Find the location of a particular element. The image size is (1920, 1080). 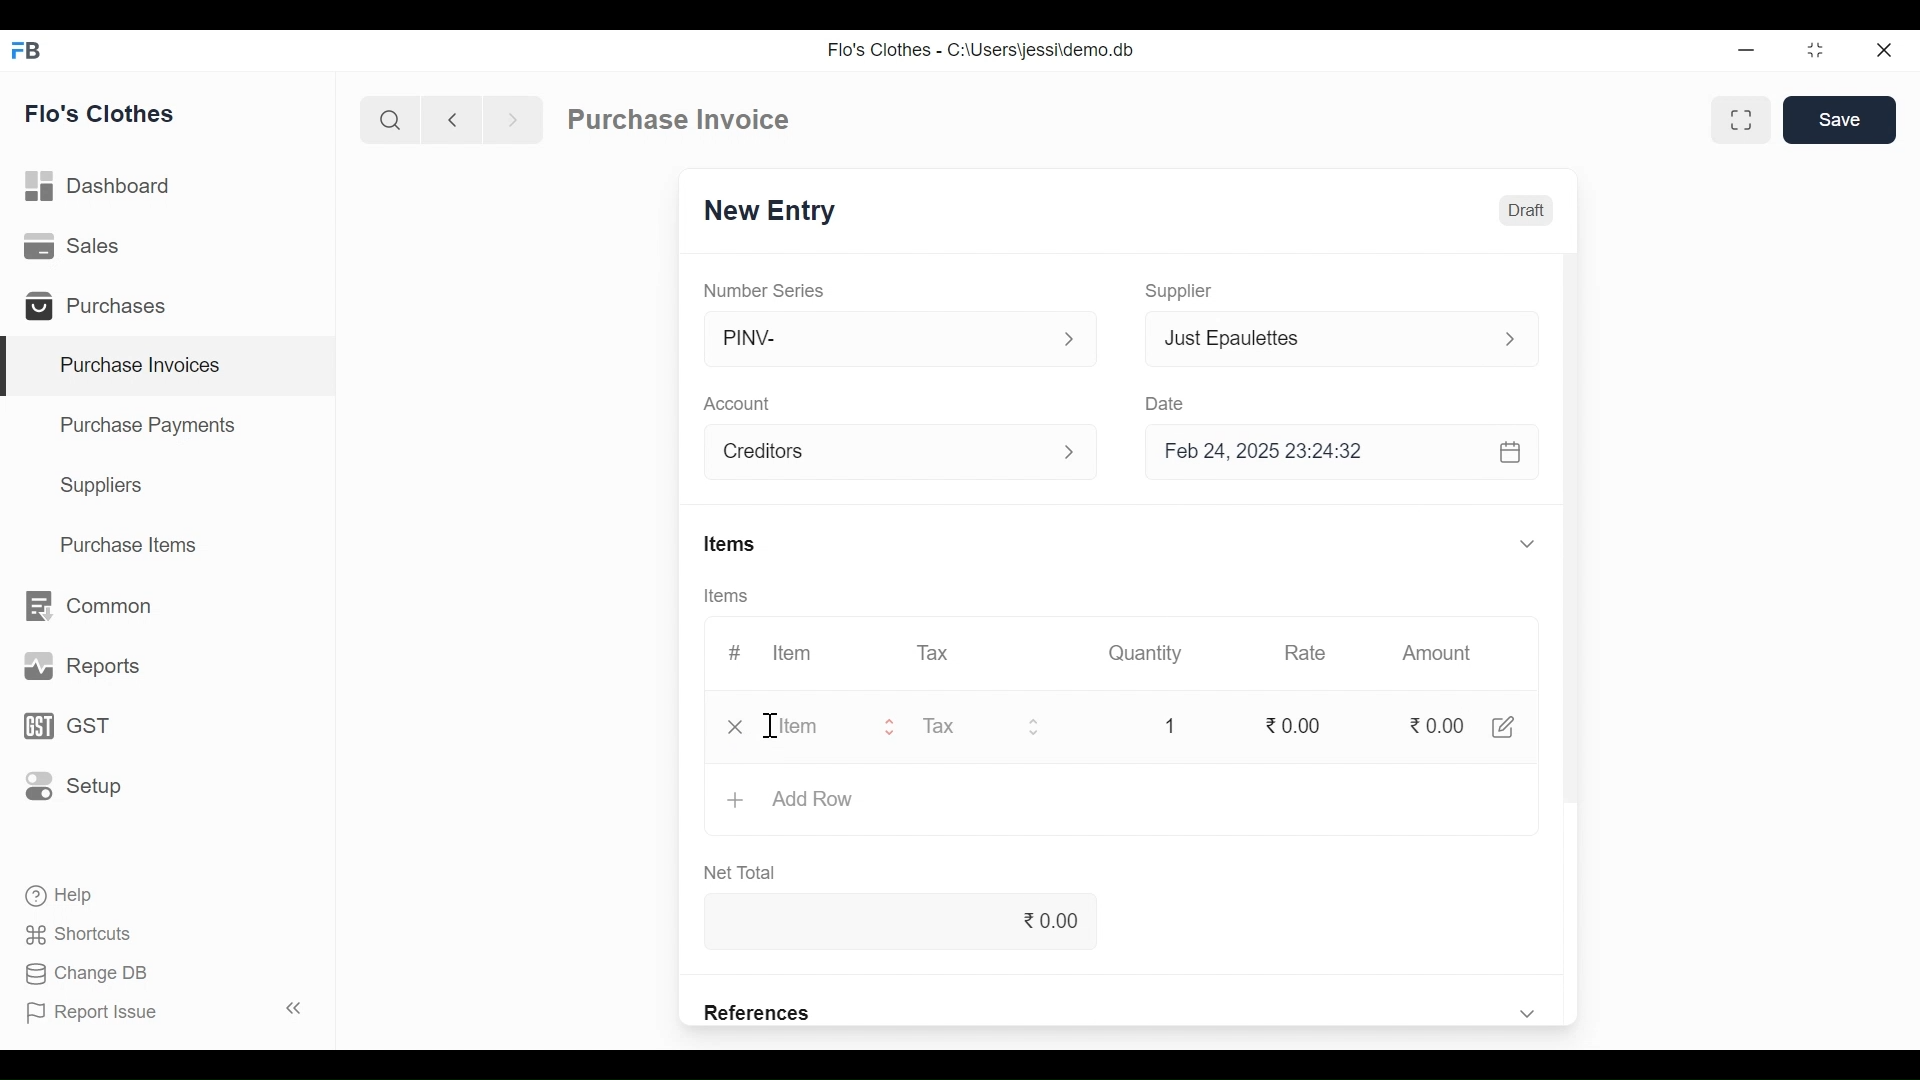

Account is located at coordinates (739, 404).